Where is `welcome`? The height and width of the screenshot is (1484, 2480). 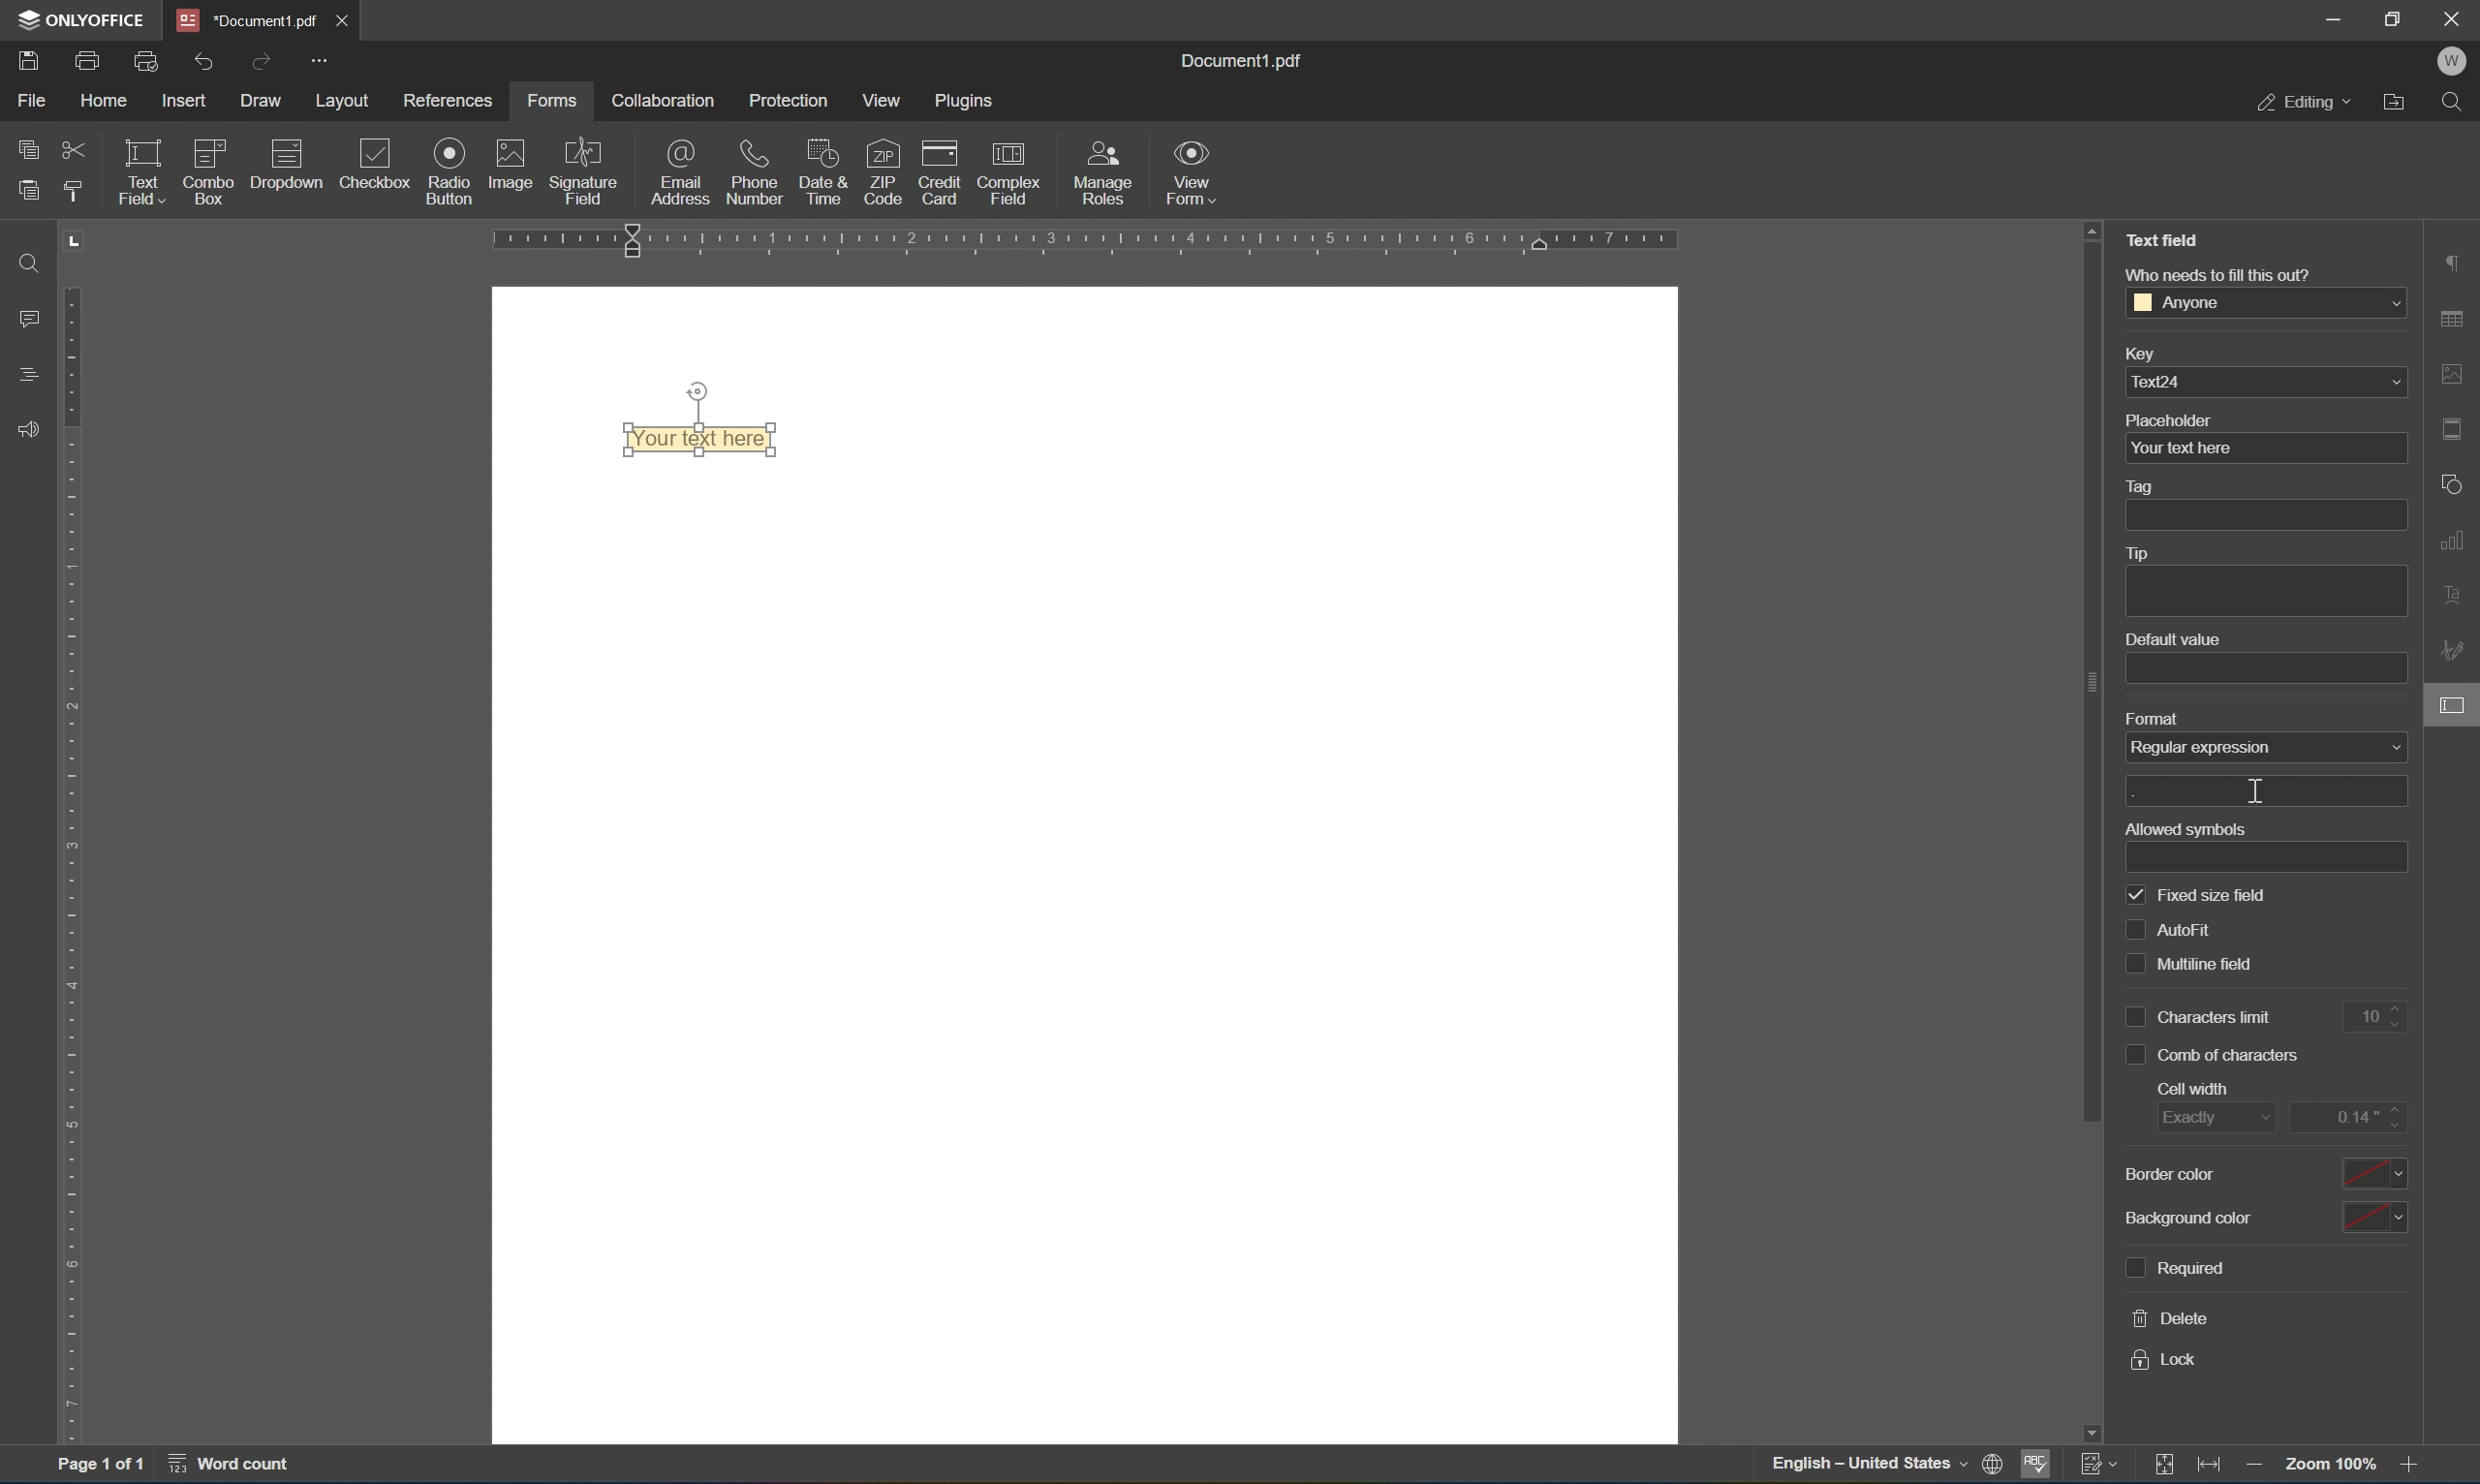 welcome is located at coordinates (2451, 62).